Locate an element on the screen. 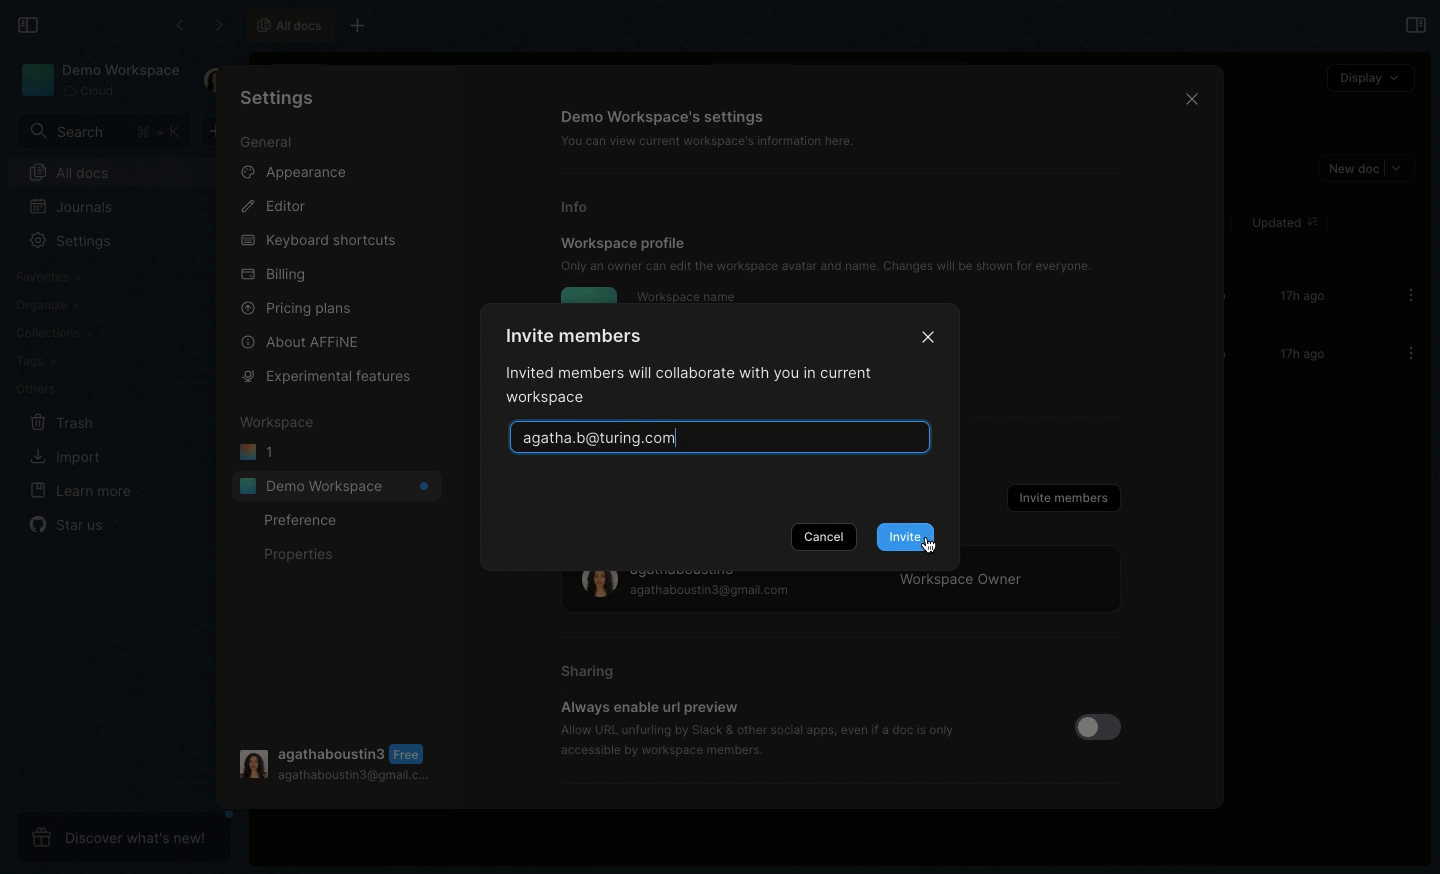 The height and width of the screenshot is (874, 1440). Appearance is located at coordinates (292, 170).